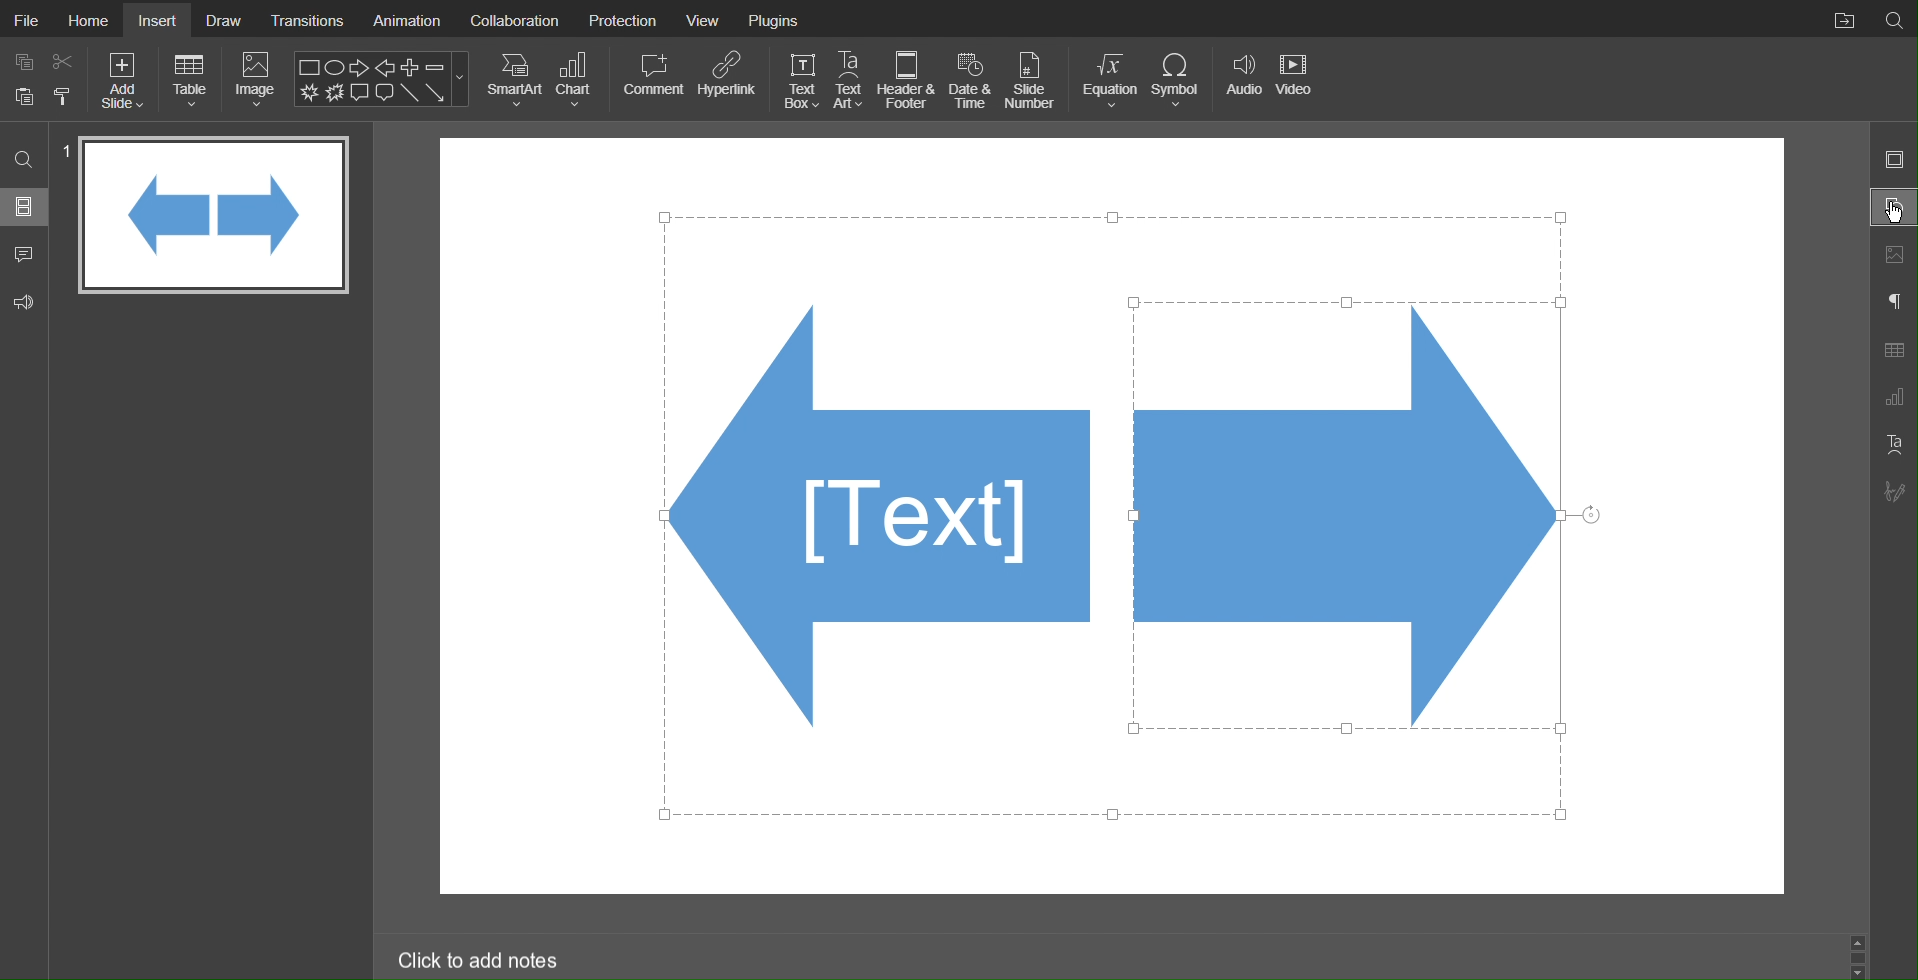 Image resolution: width=1918 pixels, height=980 pixels. Describe the element at coordinates (652, 80) in the screenshot. I see `Comment ` at that location.